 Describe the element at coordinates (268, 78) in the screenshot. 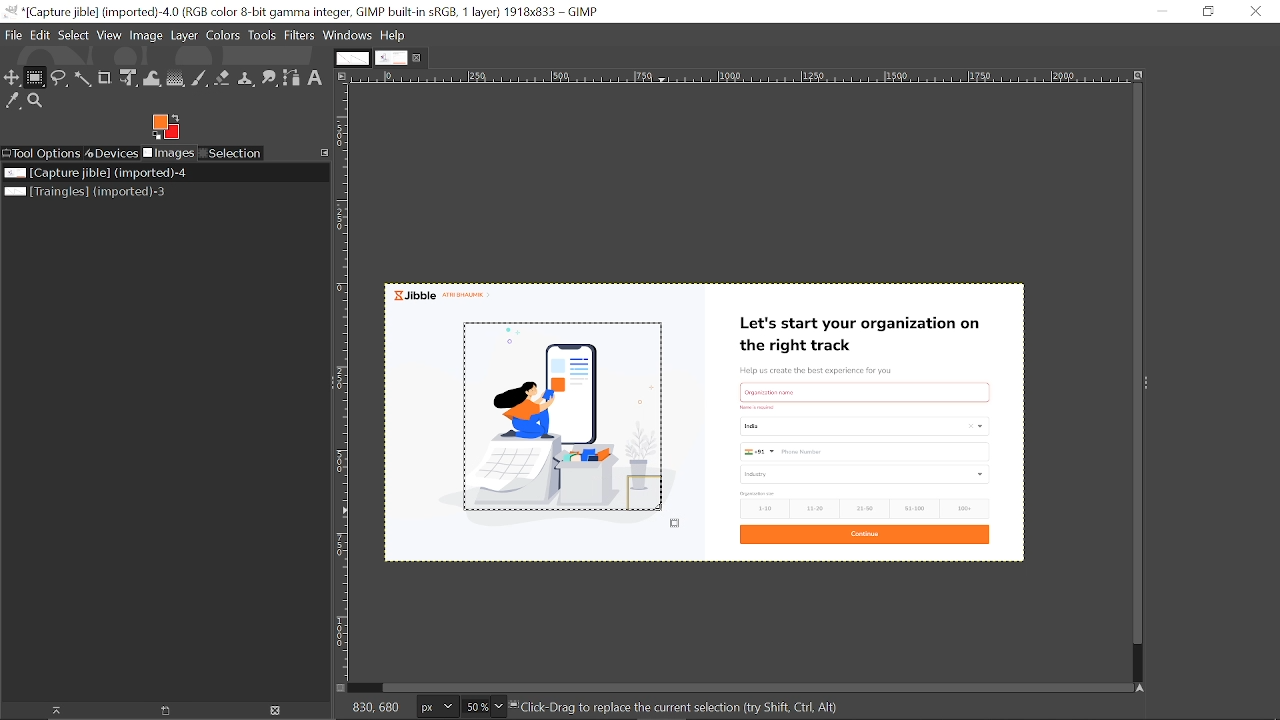

I see `Smudge tool` at that location.